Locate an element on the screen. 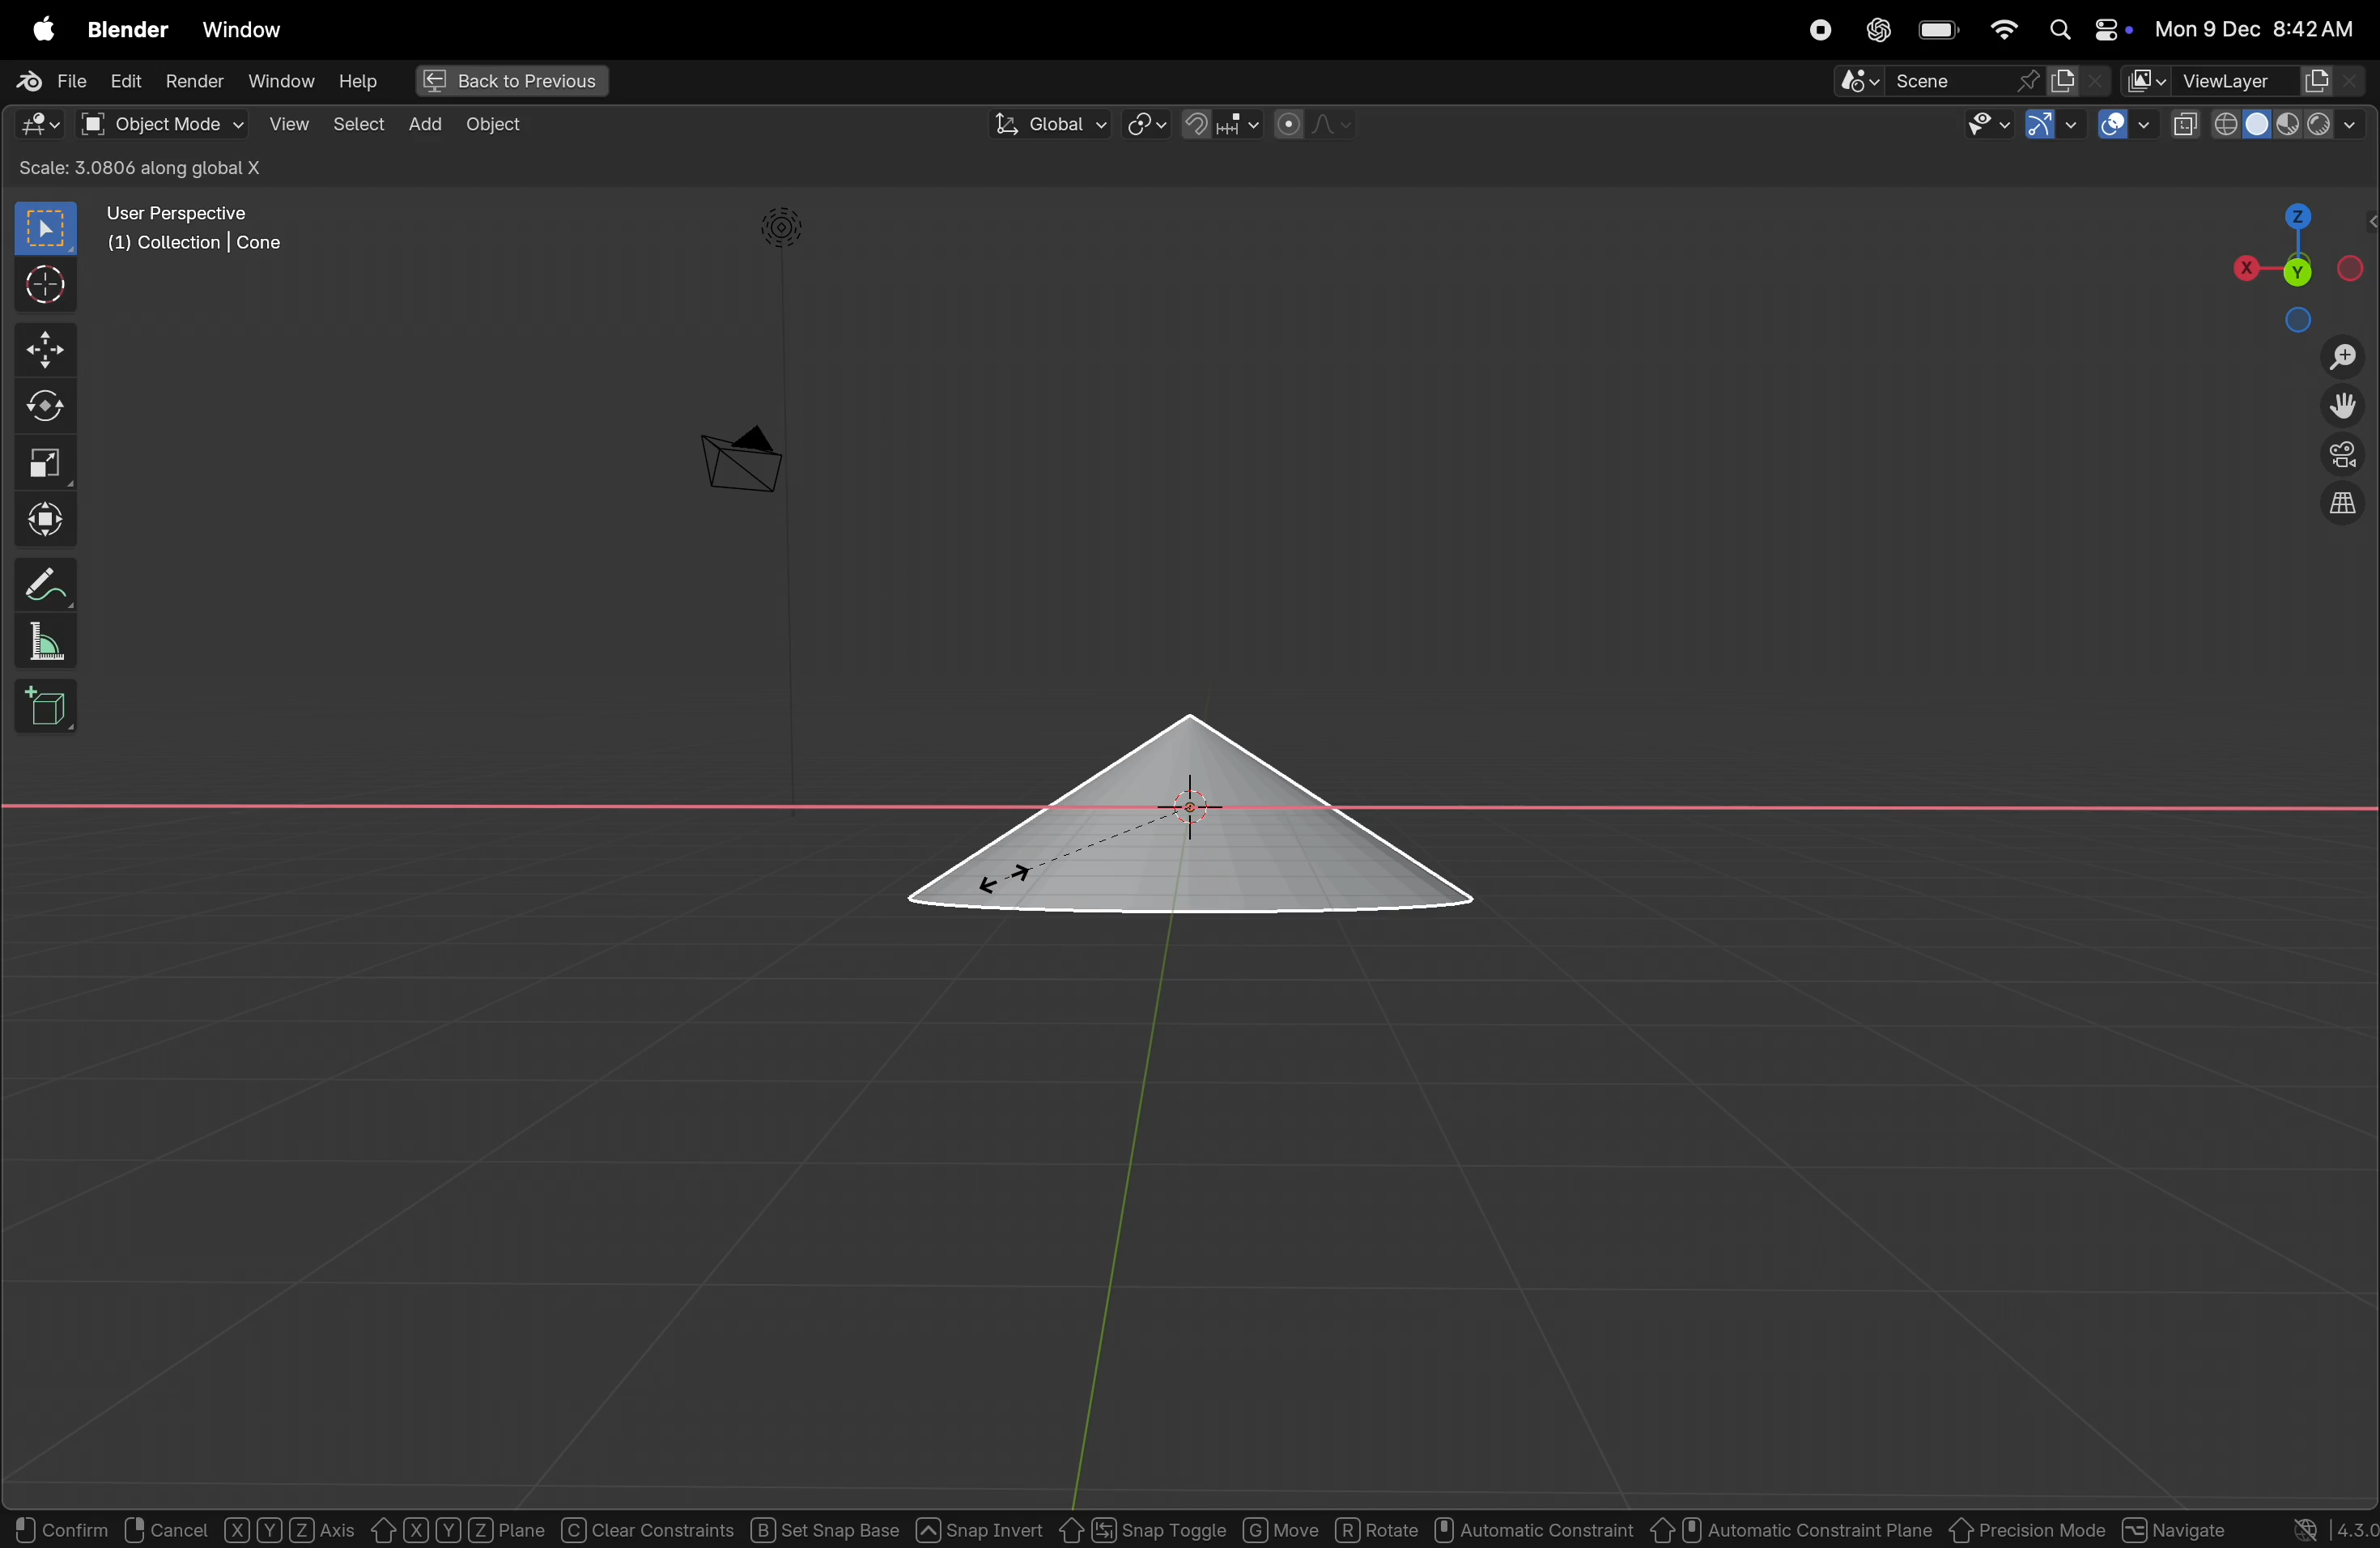  user perspective is located at coordinates (198, 226).